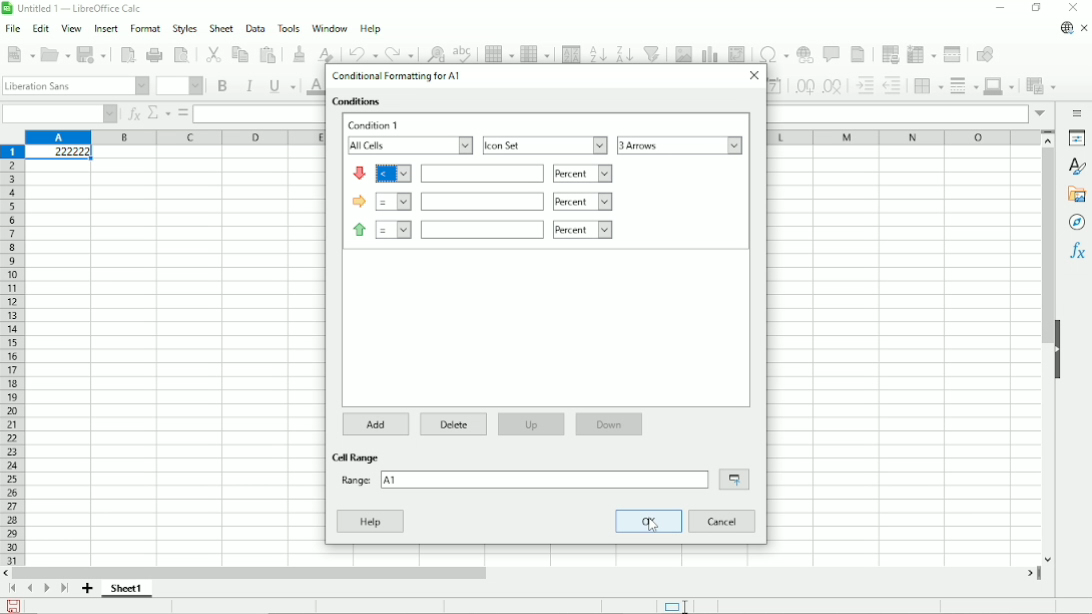 This screenshot has width=1092, height=614. What do you see at coordinates (682, 52) in the screenshot?
I see `Insert image` at bounding box center [682, 52].